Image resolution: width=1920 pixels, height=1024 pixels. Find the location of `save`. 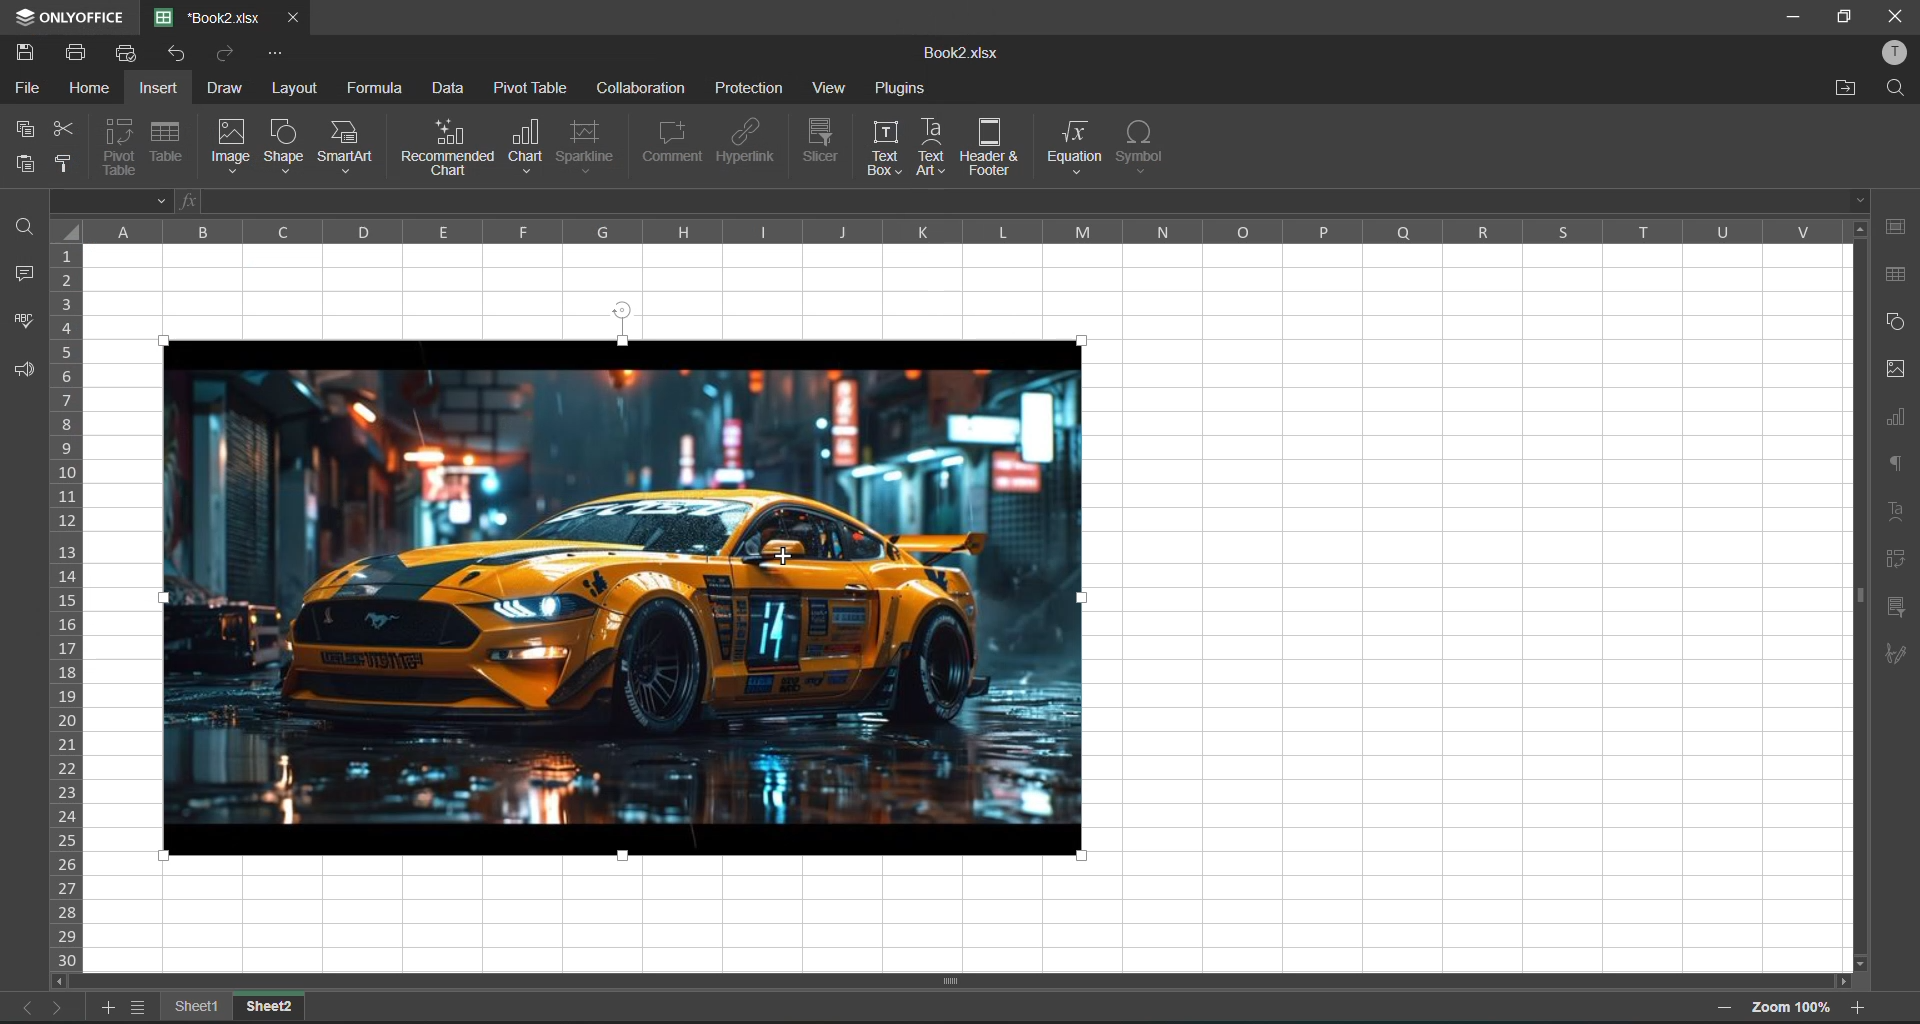

save is located at coordinates (31, 51).